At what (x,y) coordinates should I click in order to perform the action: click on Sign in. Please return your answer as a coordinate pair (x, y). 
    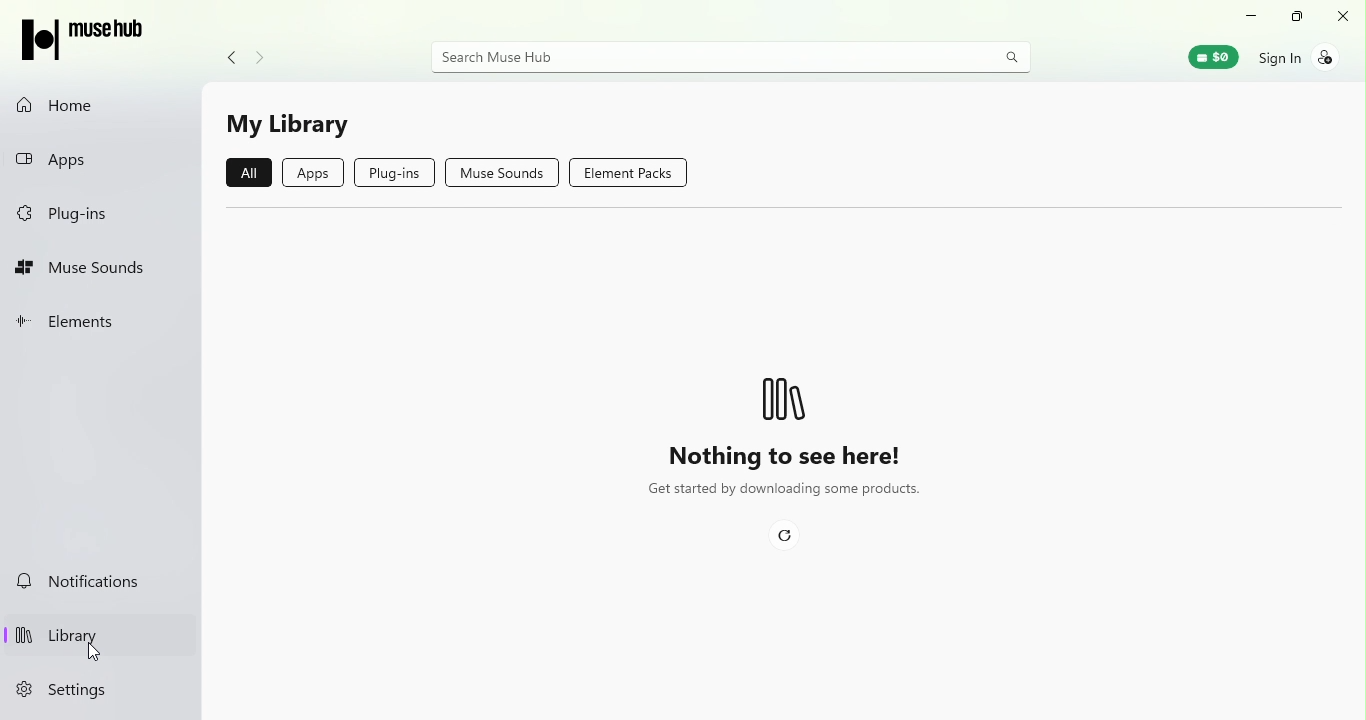
    Looking at the image, I should click on (1294, 56).